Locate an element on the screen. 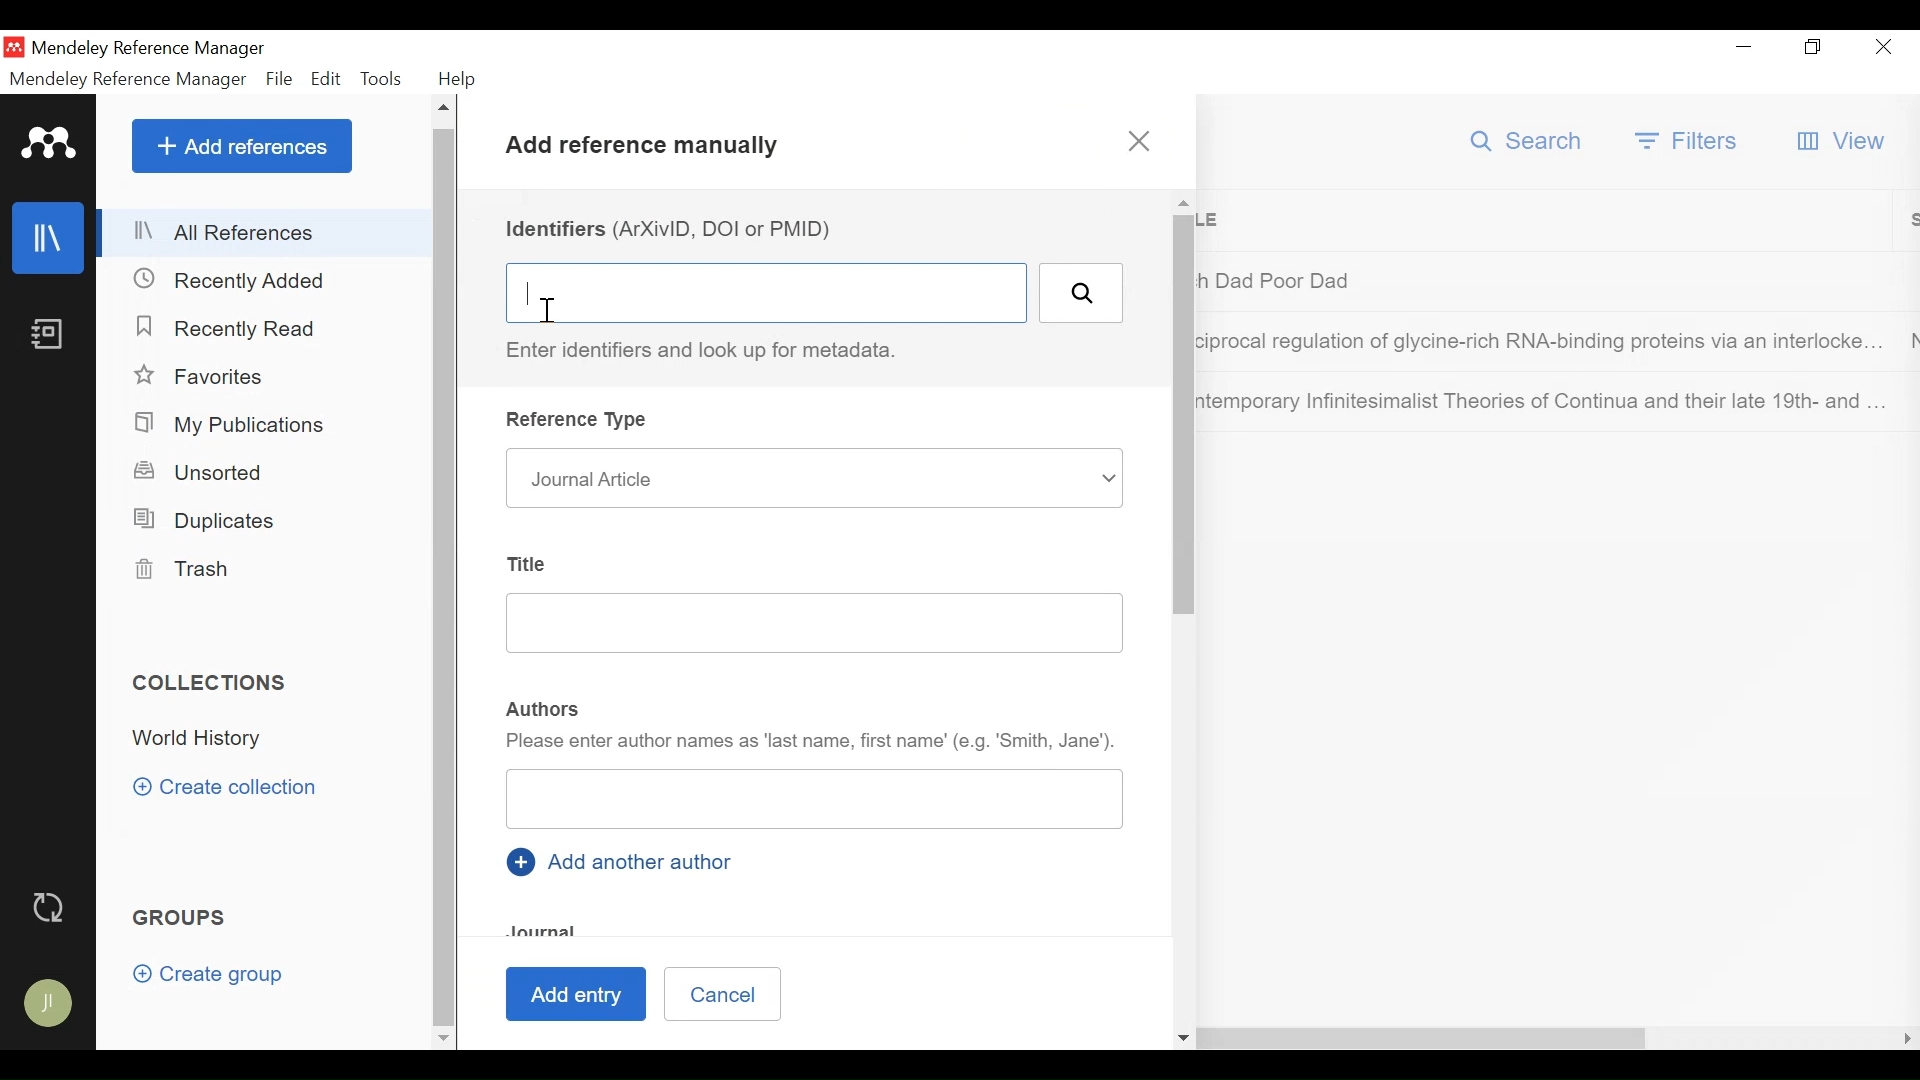 Image resolution: width=1920 pixels, height=1080 pixels. Restore is located at coordinates (1811, 48).